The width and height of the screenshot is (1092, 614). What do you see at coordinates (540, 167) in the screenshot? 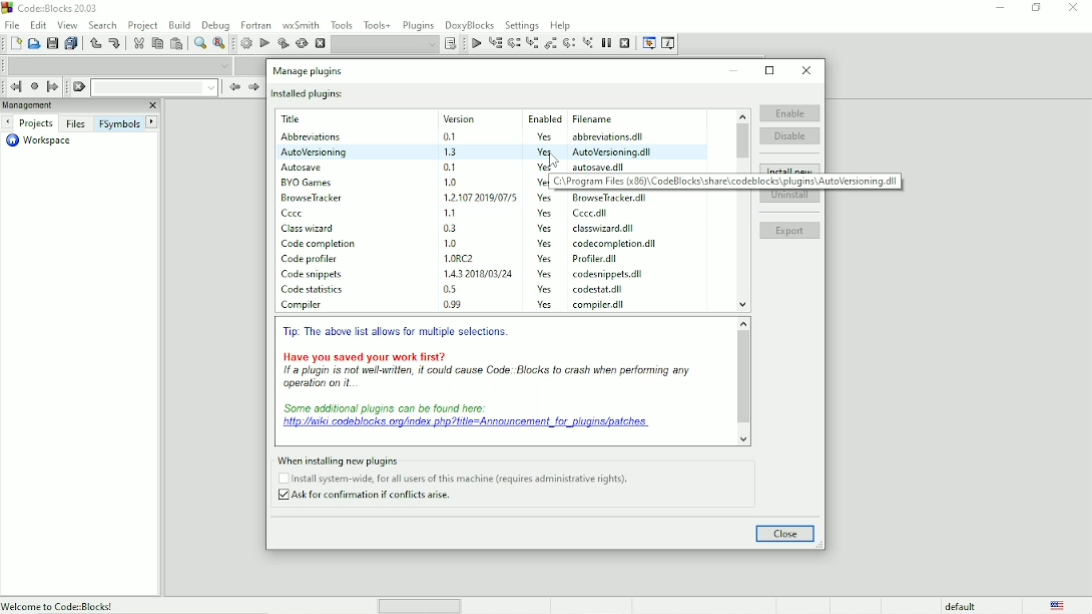
I see `Yes` at bounding box center [540, 167].